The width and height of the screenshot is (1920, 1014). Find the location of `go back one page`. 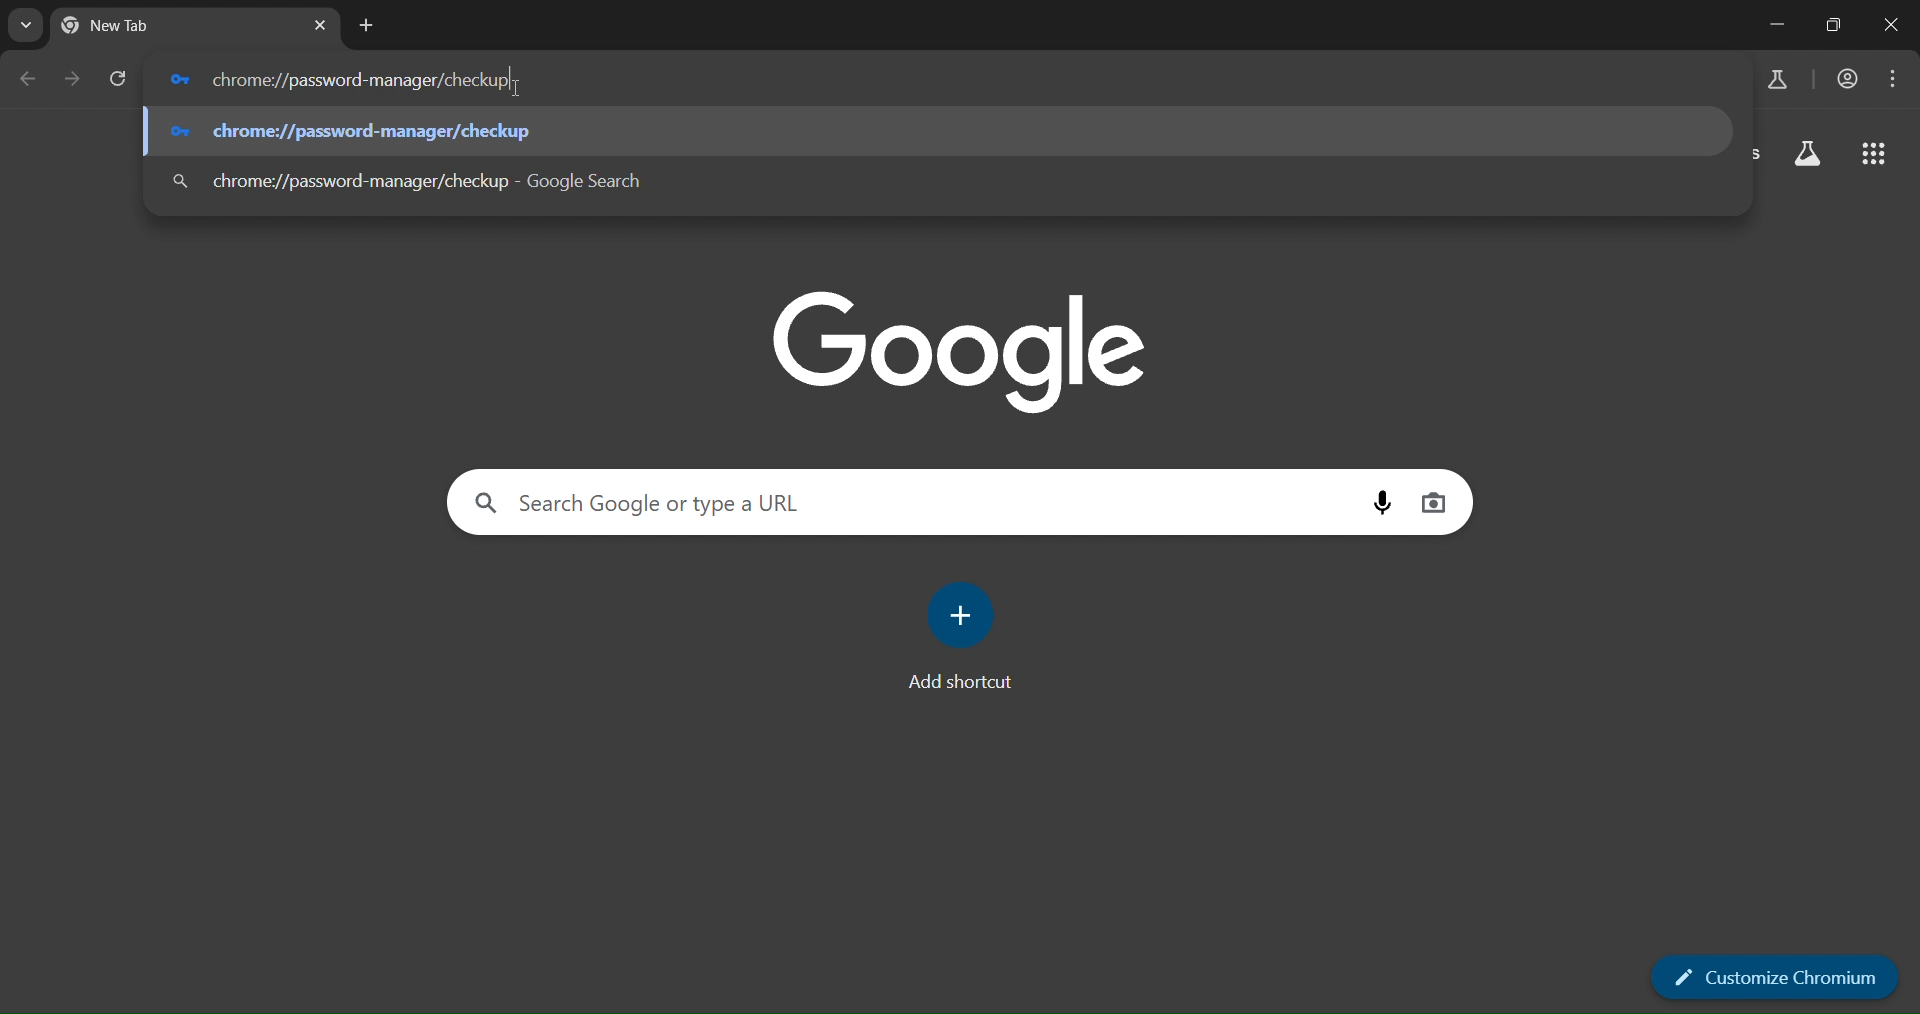

go back one page is located at coordinates (26, 79).